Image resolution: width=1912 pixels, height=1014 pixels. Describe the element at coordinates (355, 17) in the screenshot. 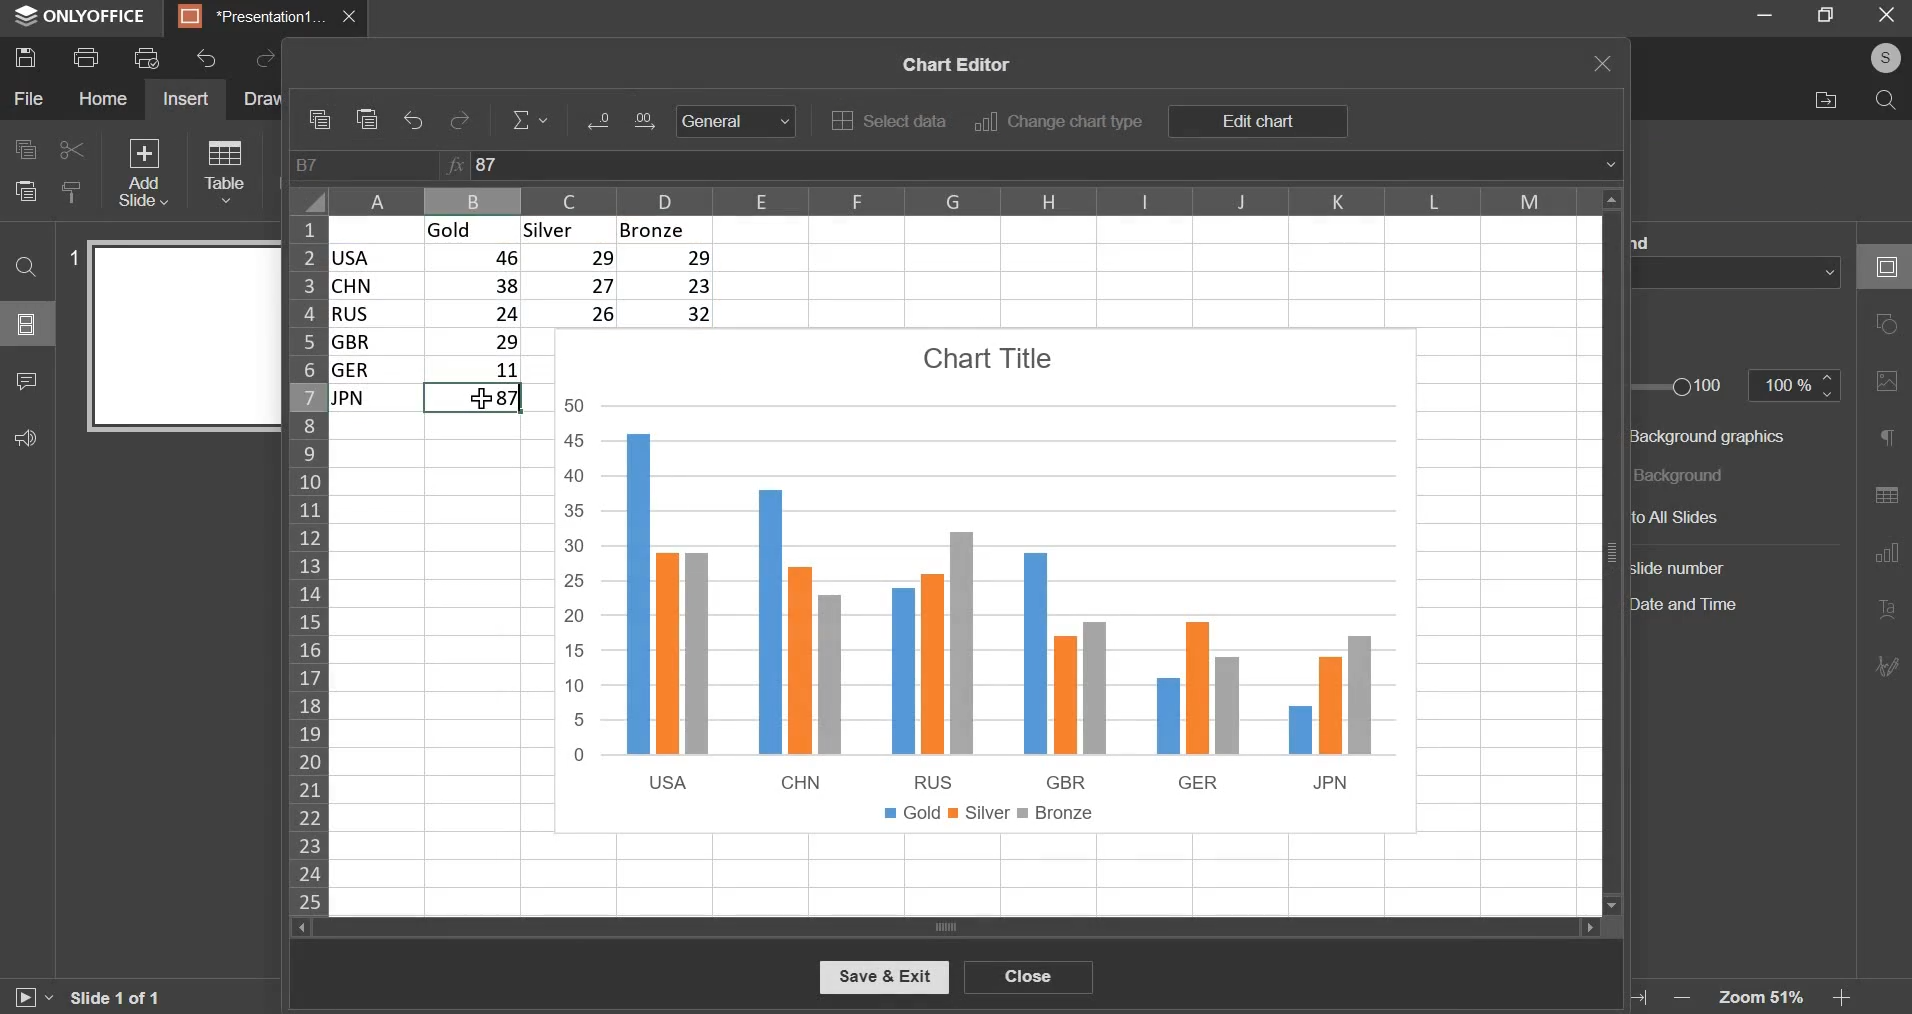

I see `close` at that location.